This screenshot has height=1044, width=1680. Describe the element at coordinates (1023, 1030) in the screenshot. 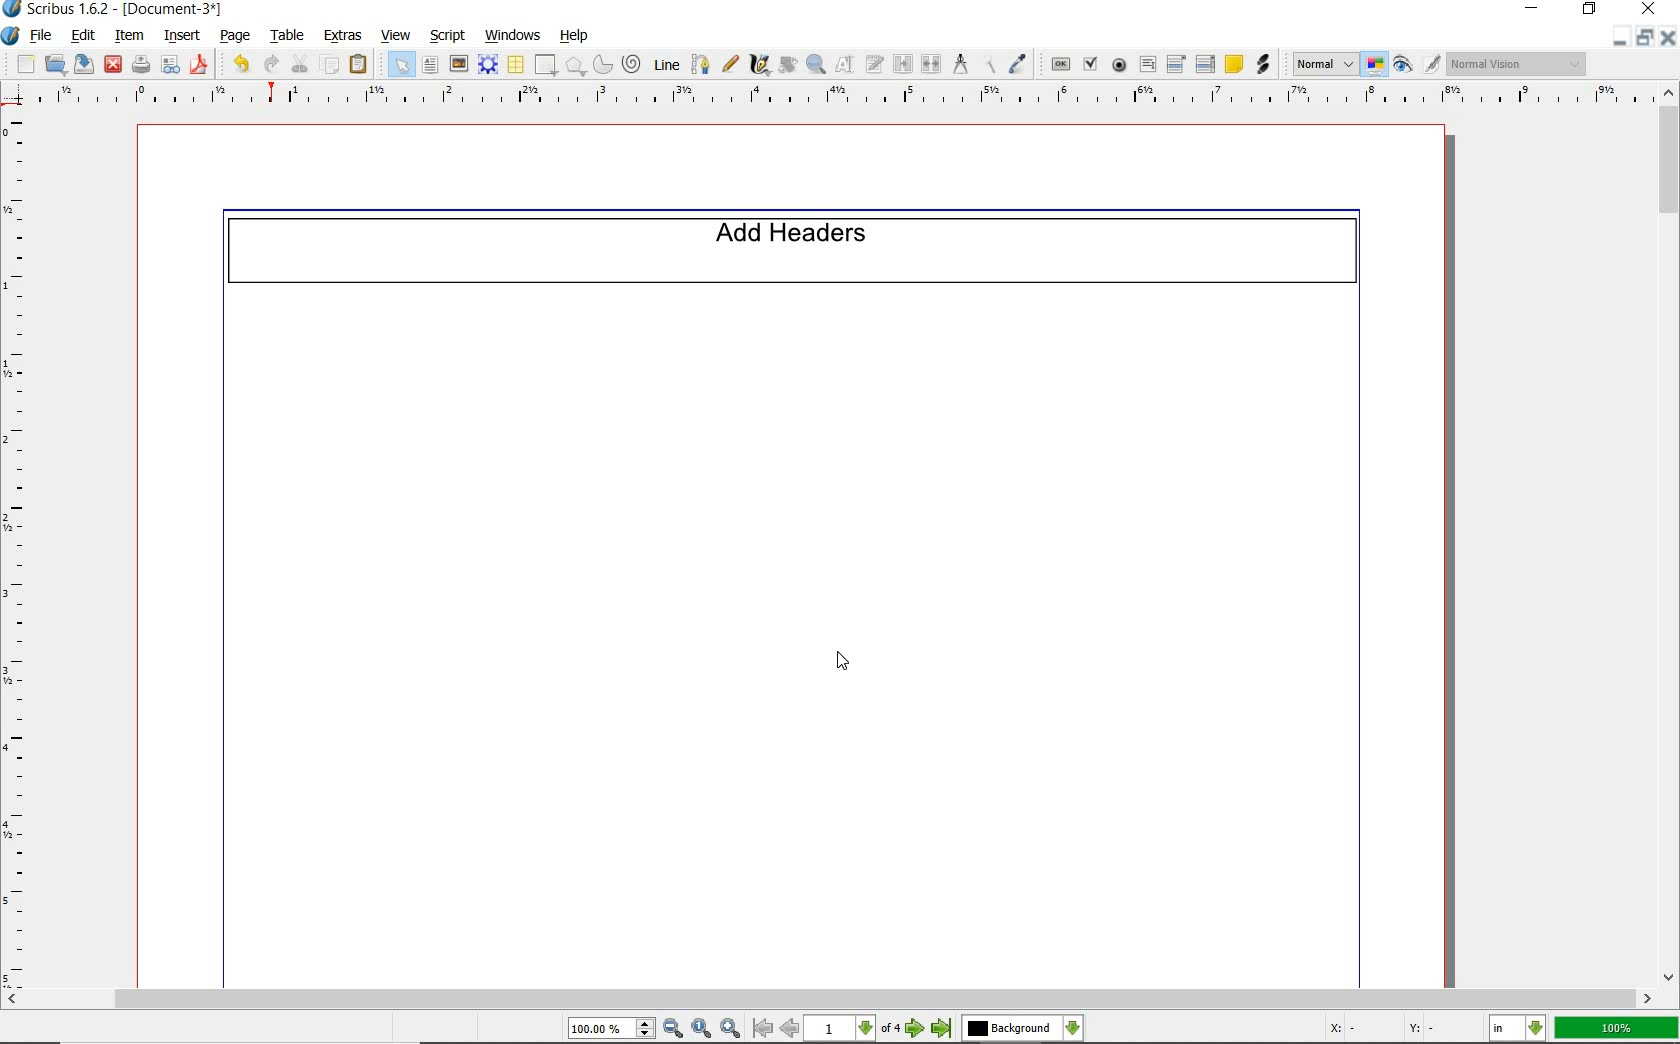

I see `select the current layer` at that location.